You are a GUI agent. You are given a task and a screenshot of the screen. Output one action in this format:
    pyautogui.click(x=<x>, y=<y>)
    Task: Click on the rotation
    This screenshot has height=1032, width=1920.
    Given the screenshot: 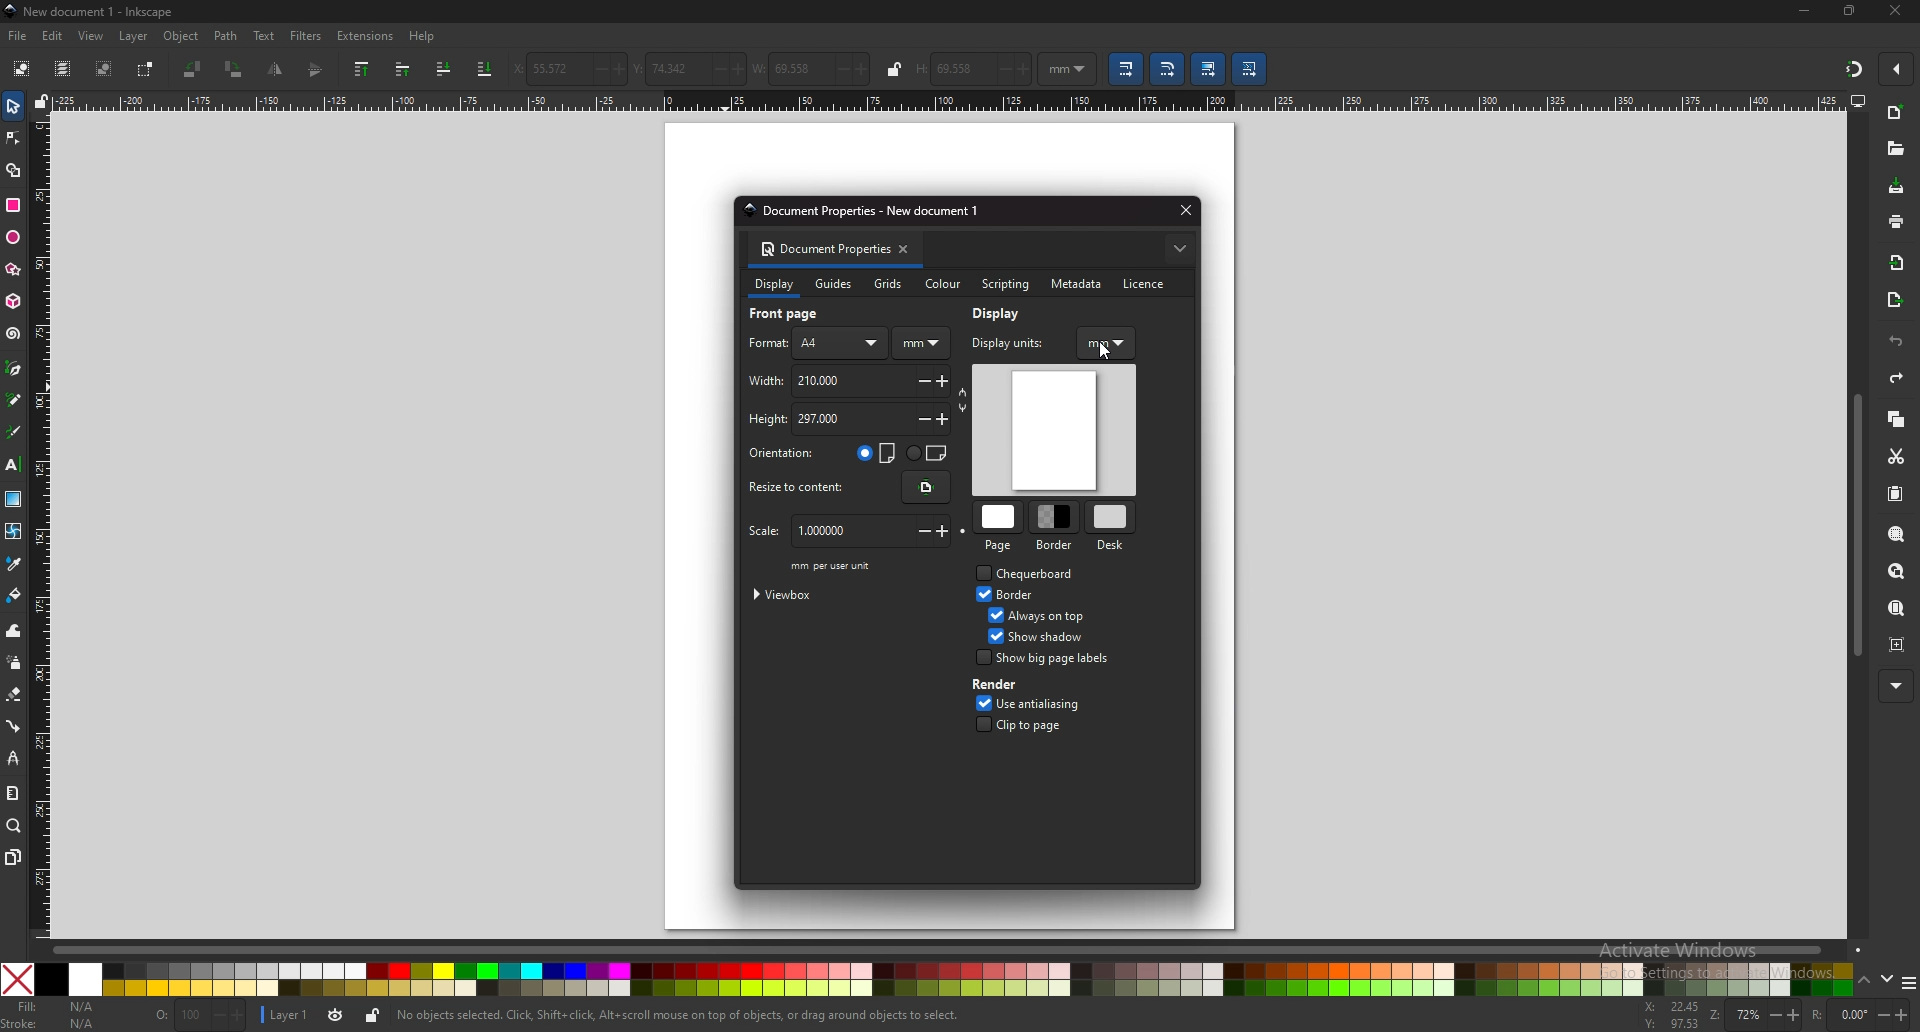 What is the action you would take?
    pyautogui.click(x=1838, y=1016)
    